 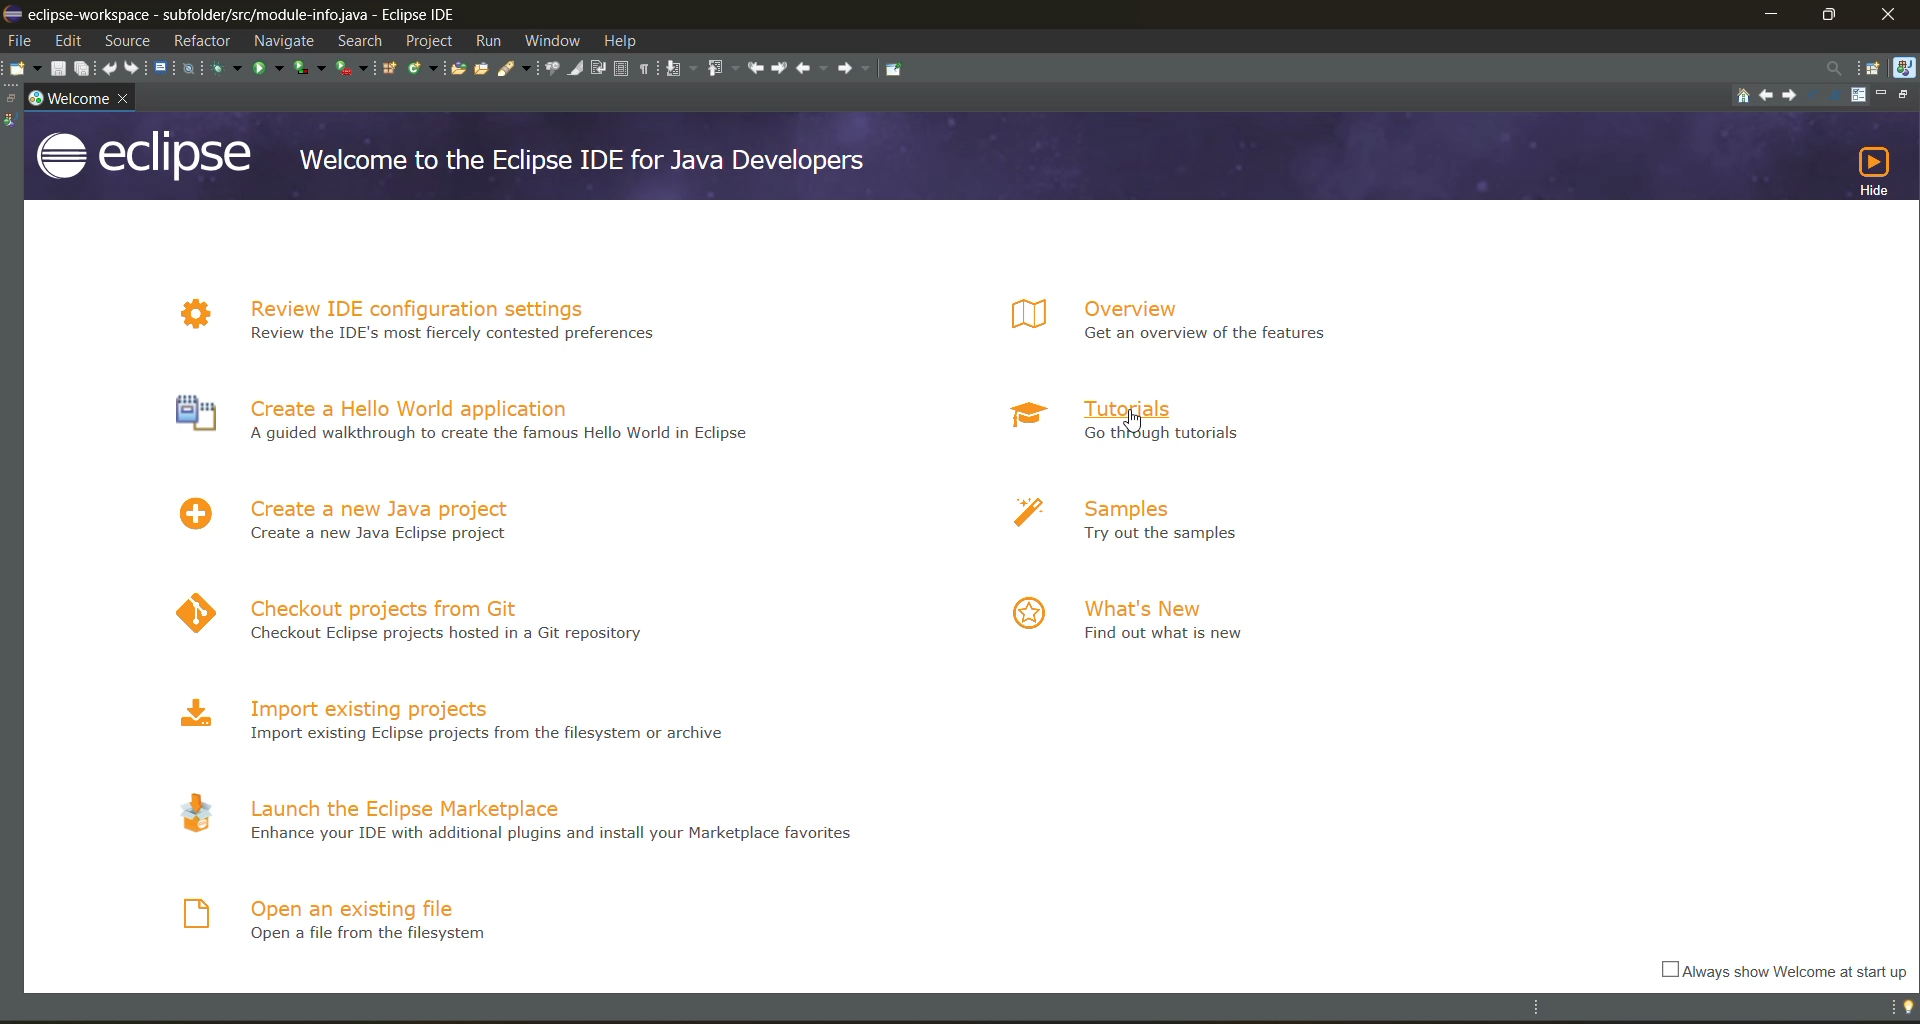 What do you see at coordinates (427, 40) in the screenshot?
I see `project` at bounding box center [427, 40].